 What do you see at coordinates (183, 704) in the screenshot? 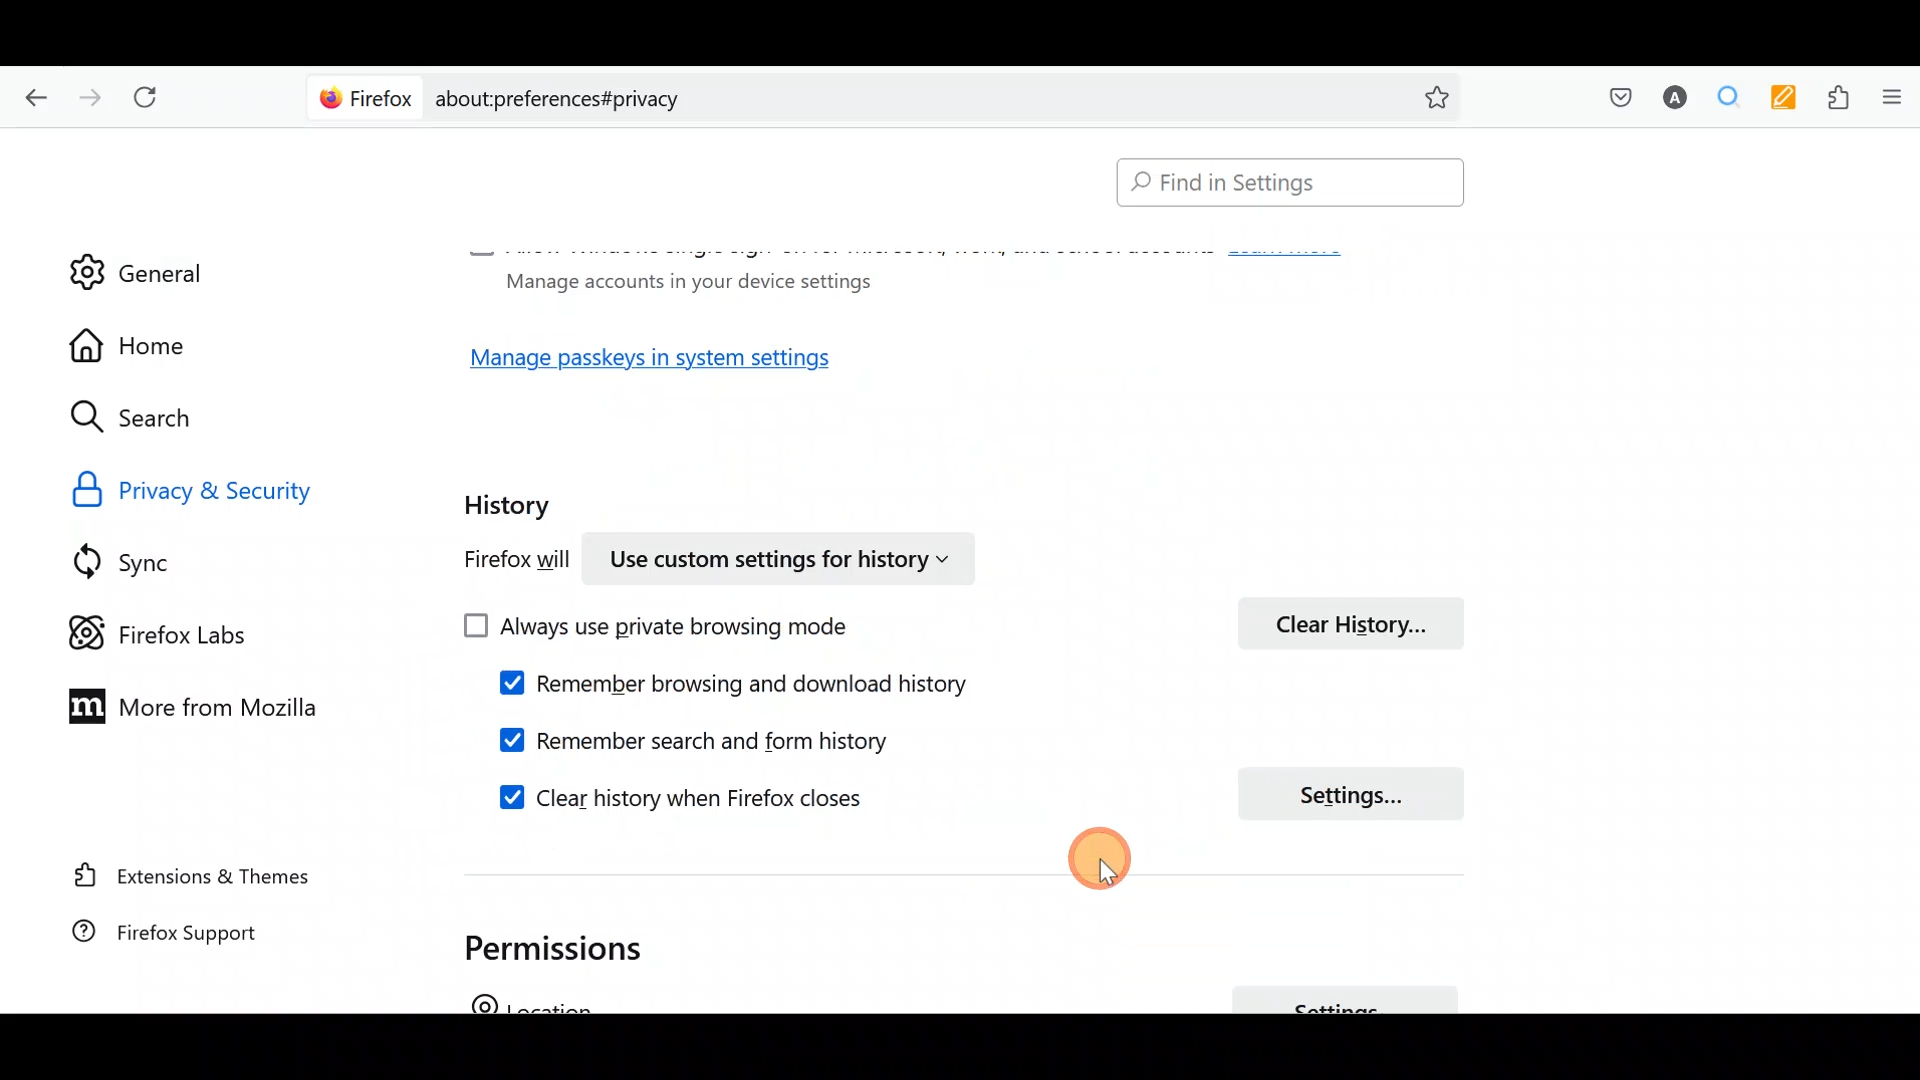
I see `More from Mozilla` at bounding box center [183, 704].